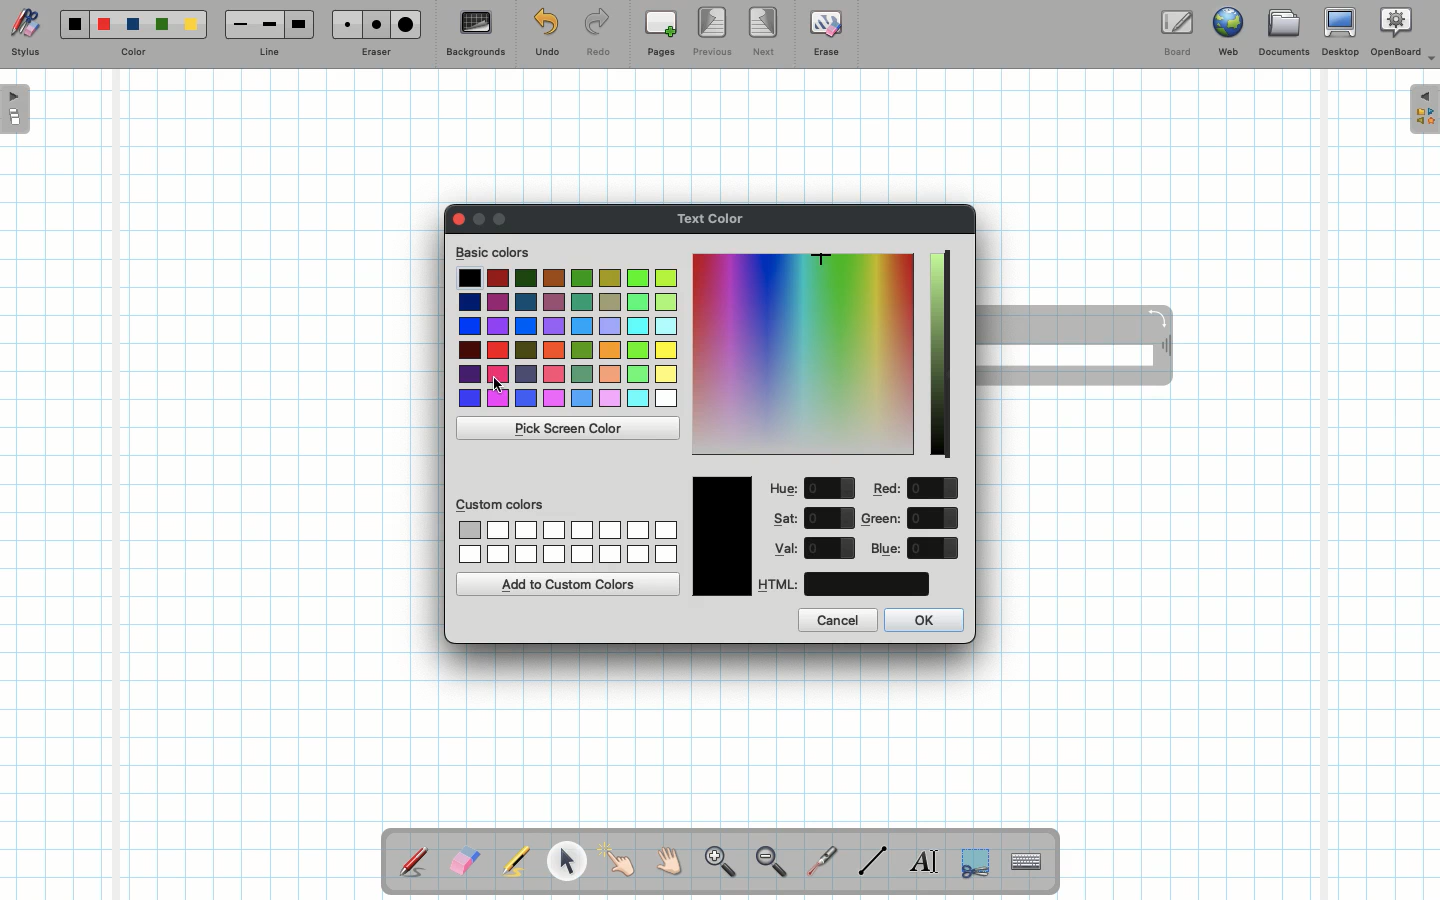  I want to click on Large eraser, so click(406, 24).